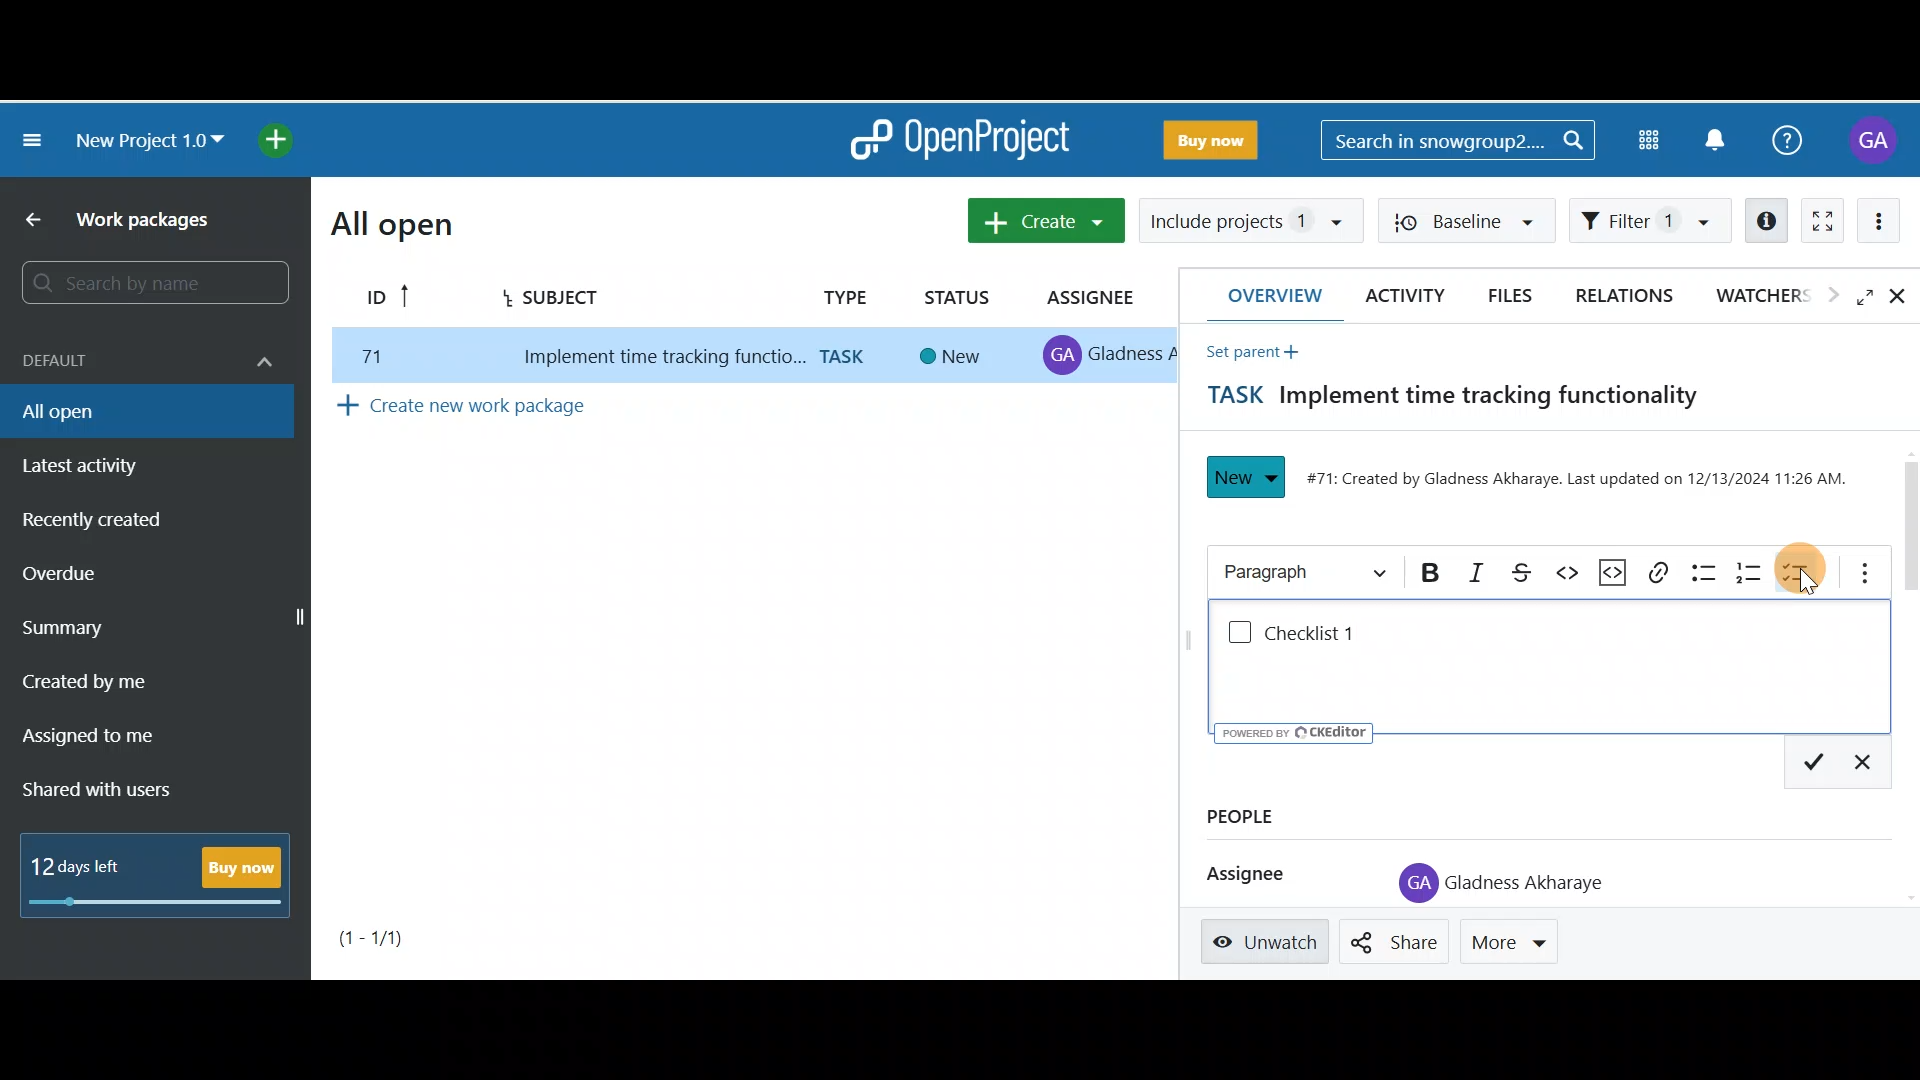 The width and height of the screenshot is (1920, 1080). I want to click on To-do list, so click(1801, 569).